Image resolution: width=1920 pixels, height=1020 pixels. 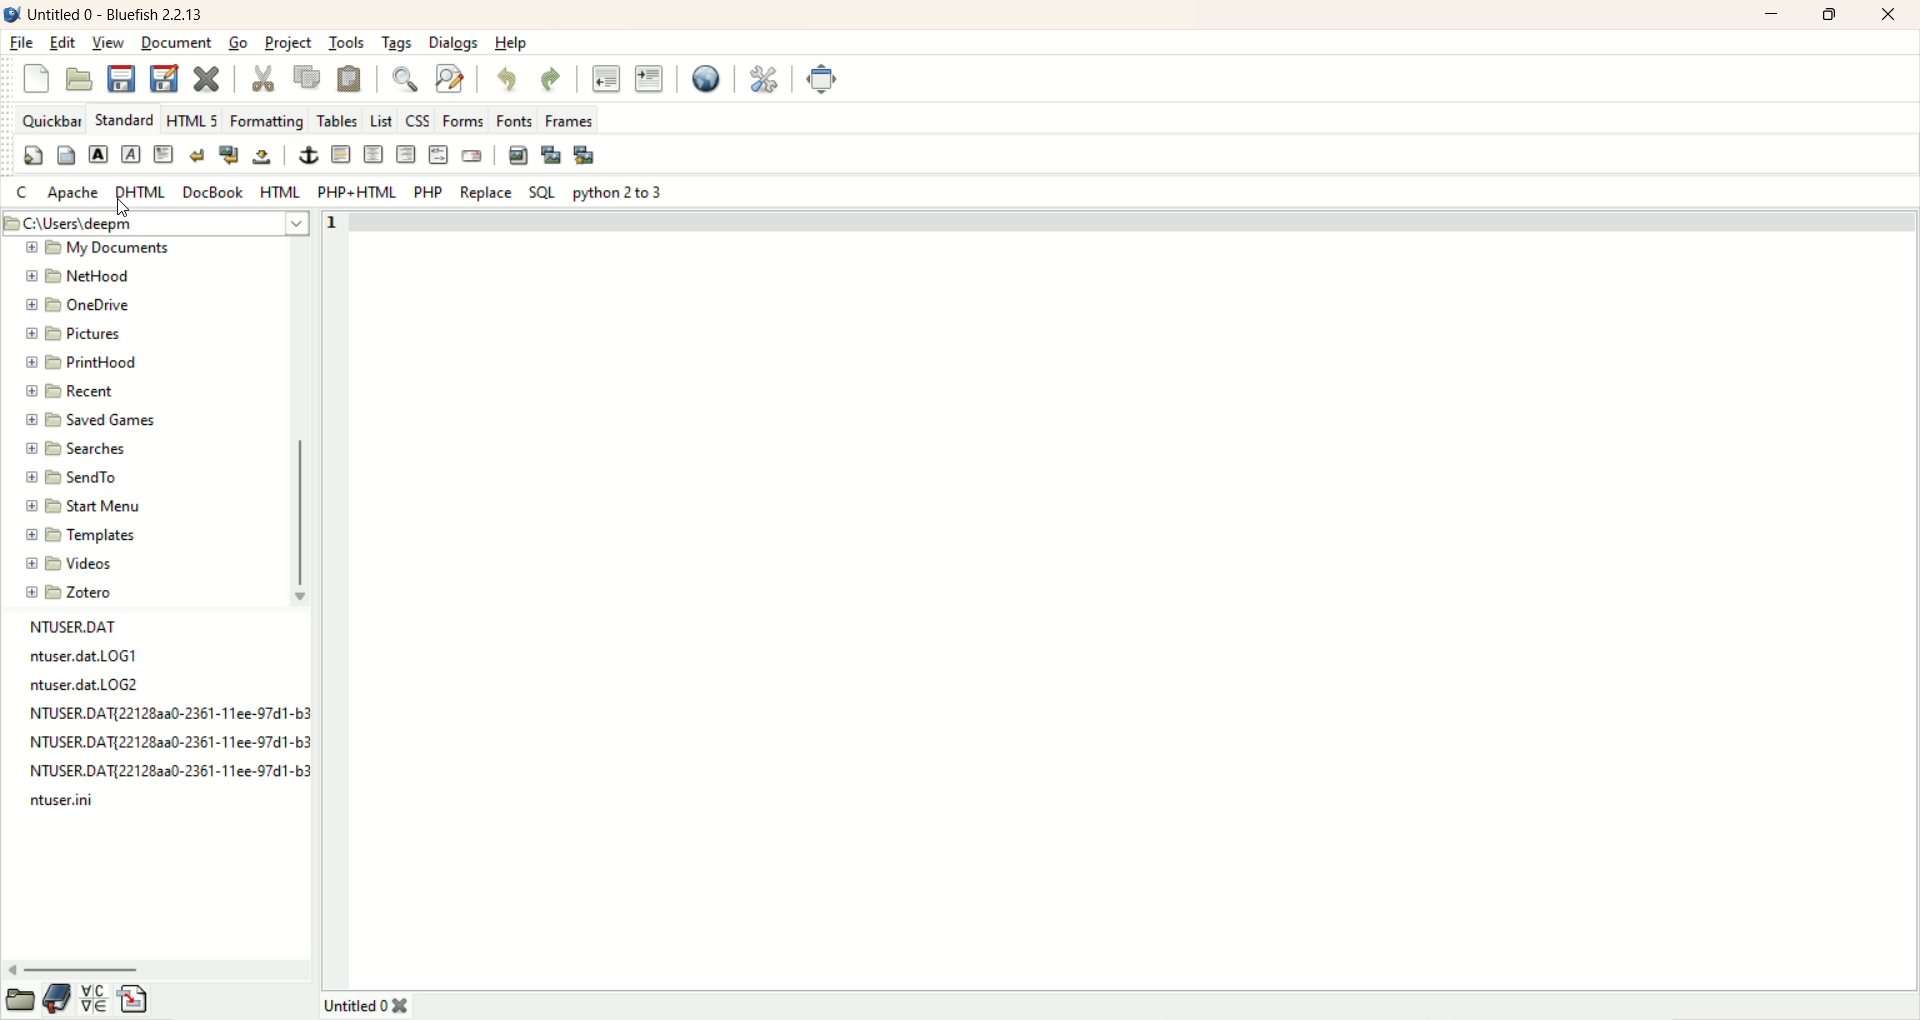 What do you see at coordinates (265, 158) in the screenshot?
I see `non-breaking space` at bounding box center [265, 158].